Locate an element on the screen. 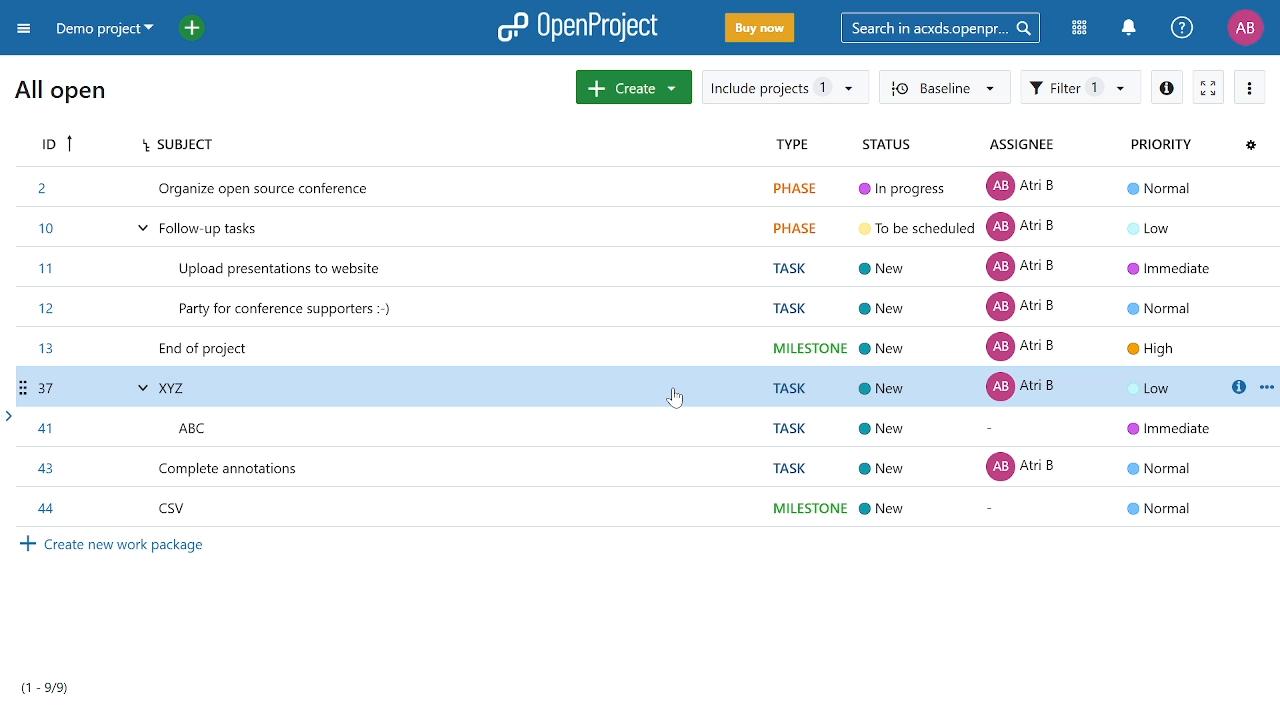 The image size is (1280, 720). Assignee is located at coordinates (1033, 145).